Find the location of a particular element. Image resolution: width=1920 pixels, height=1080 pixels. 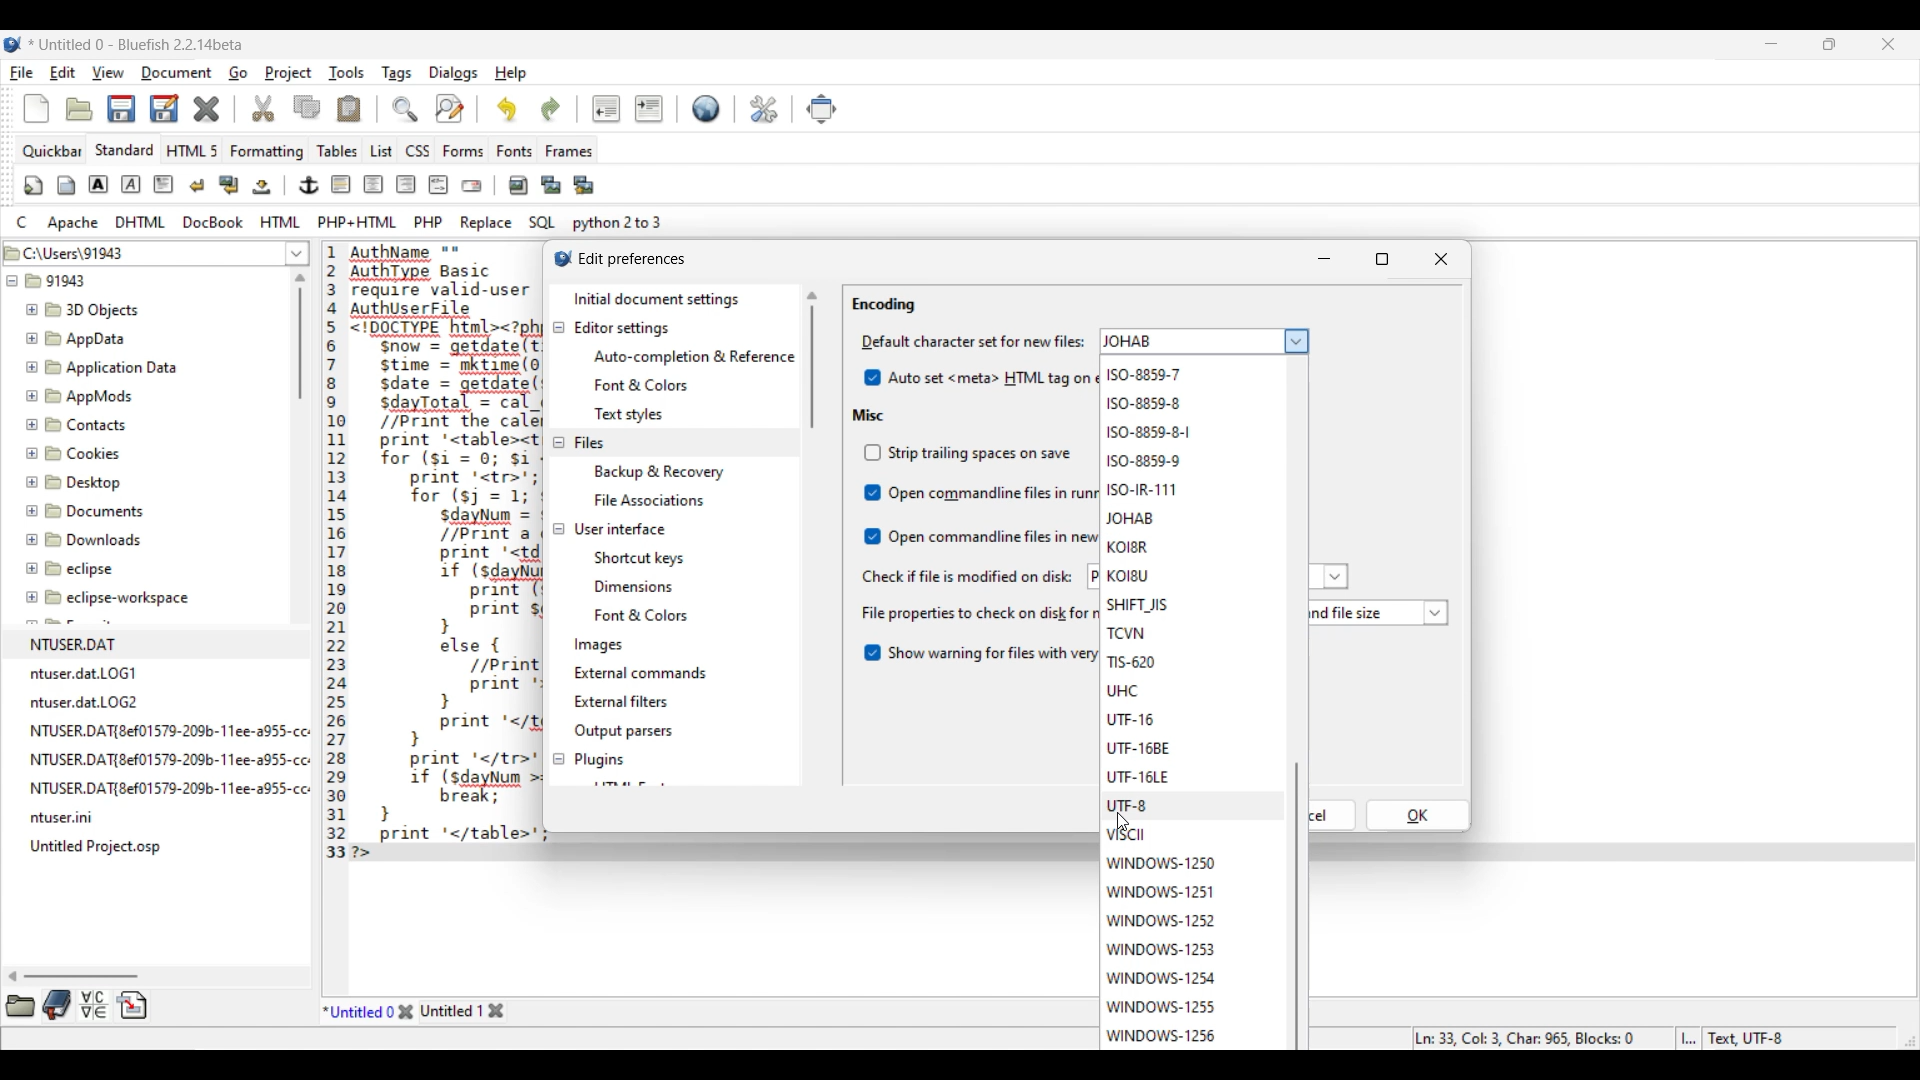

Status bar is located at coordinates (1601, 1038).